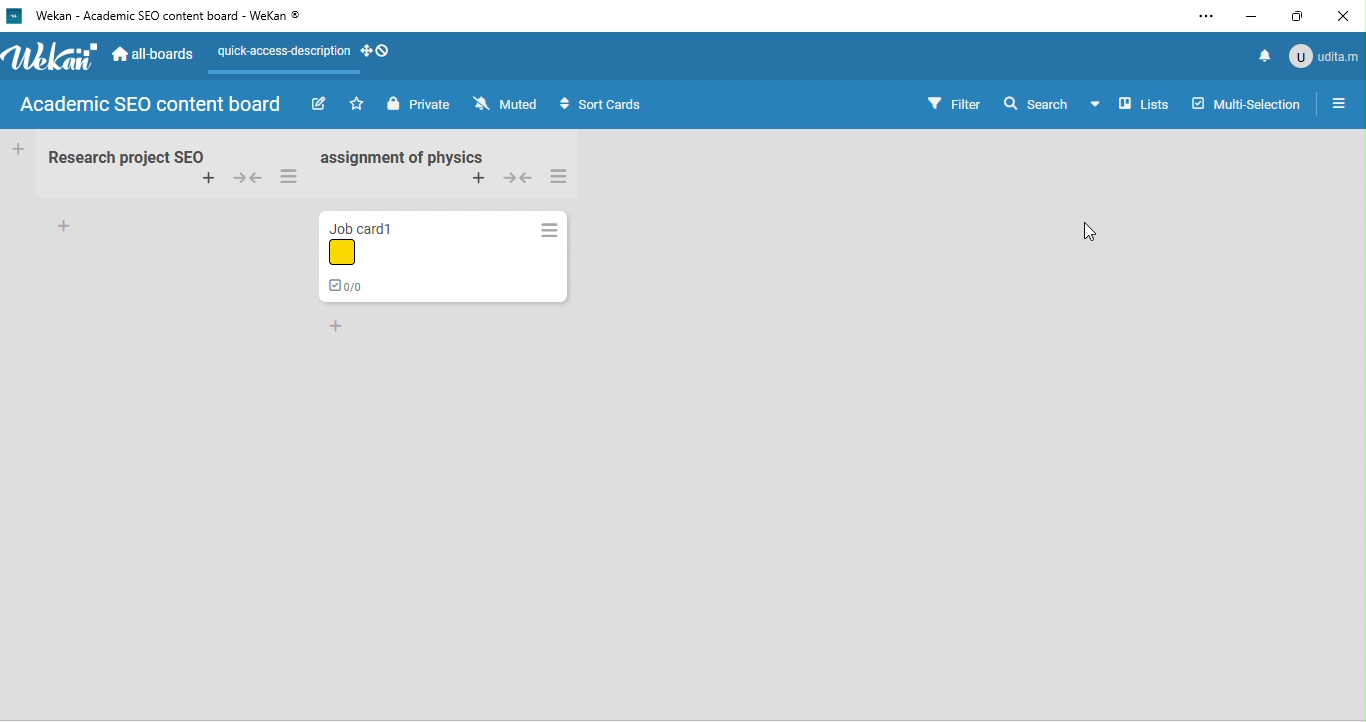  What do you see at coordinates (550, 228) in the screenshot?
I see `list action` at bounding box center [550, 228].